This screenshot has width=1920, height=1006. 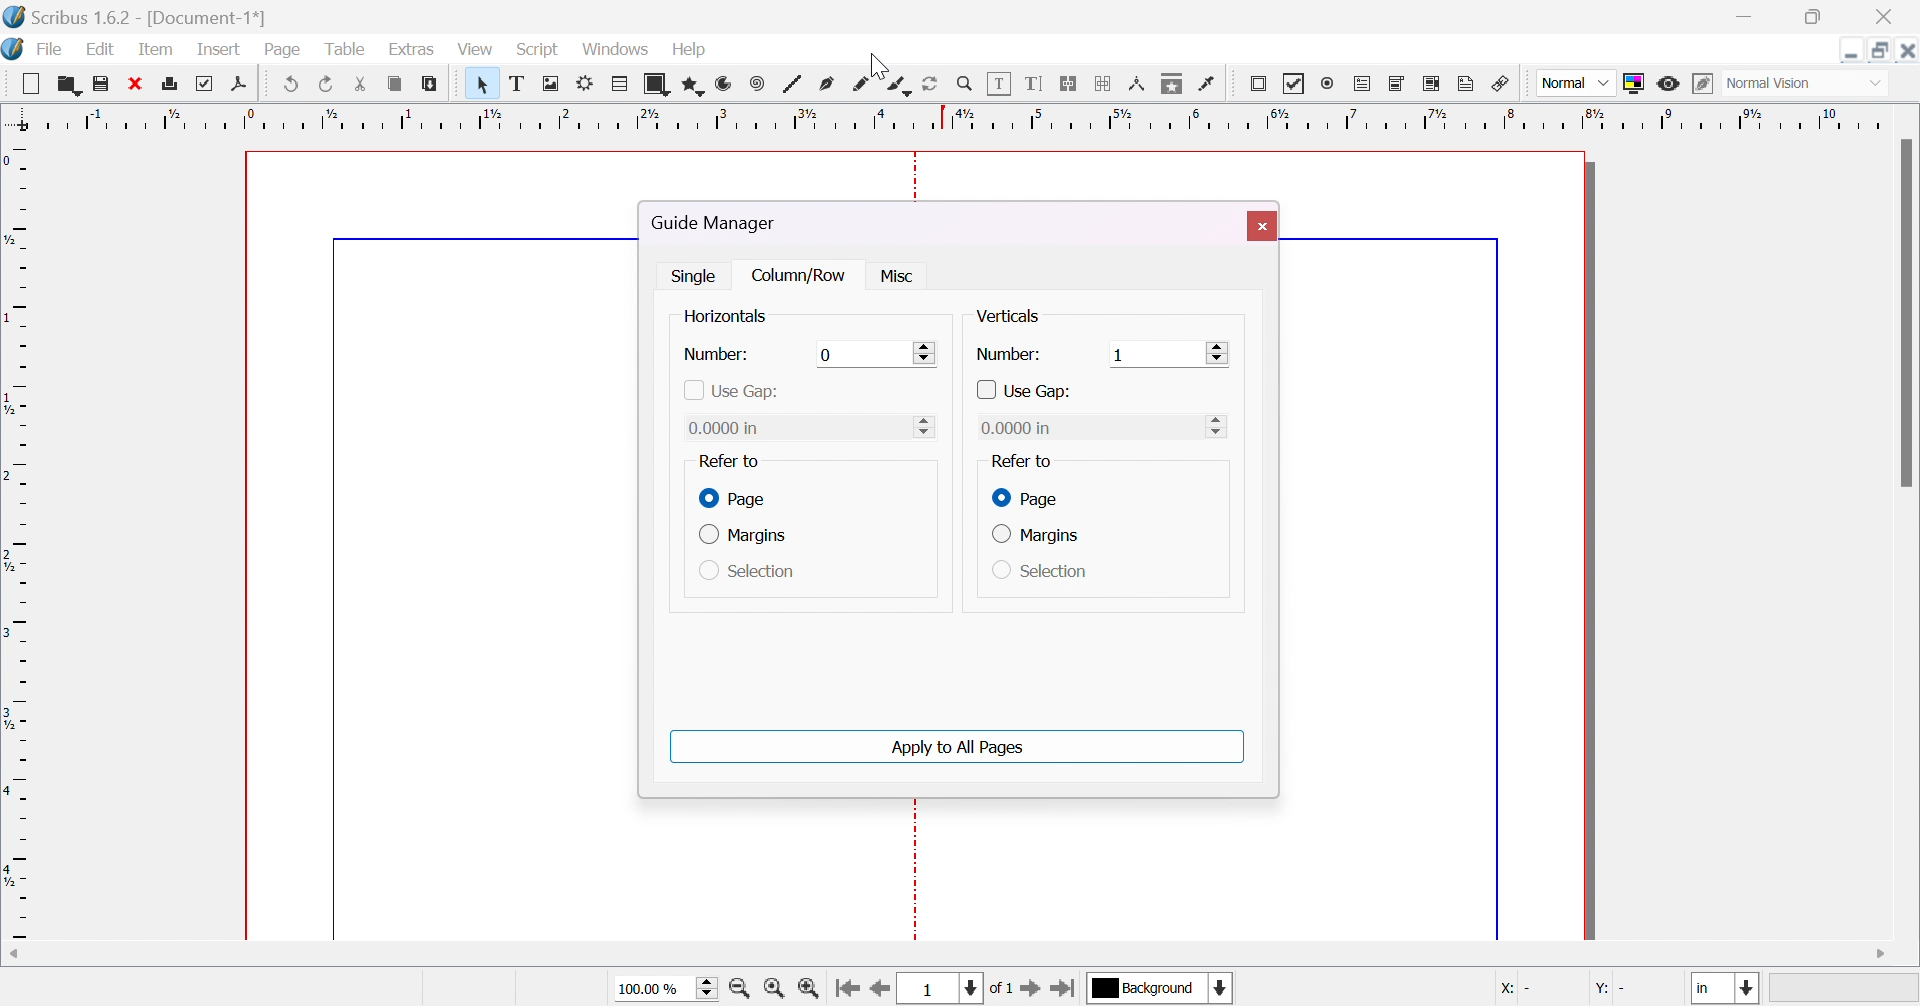 I want to click on Minimize, so click(x=1851, y=49).